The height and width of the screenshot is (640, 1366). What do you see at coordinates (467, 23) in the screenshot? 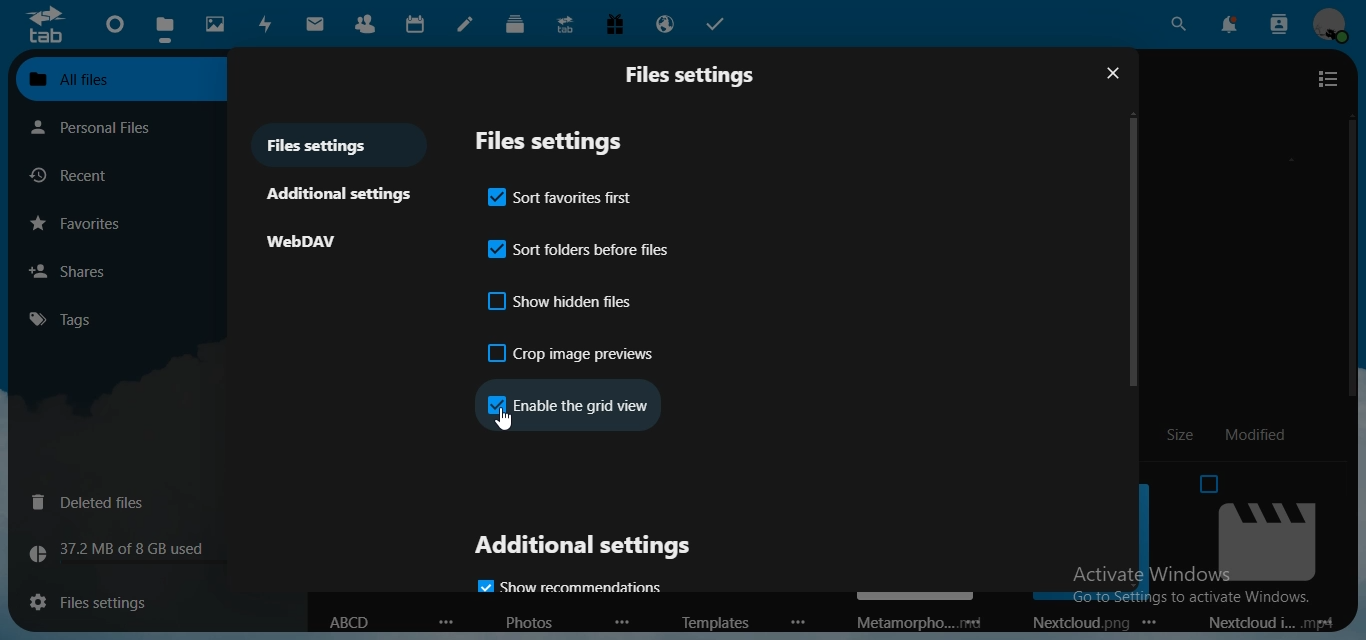
I see `notes` at bounding box center [467, 23].